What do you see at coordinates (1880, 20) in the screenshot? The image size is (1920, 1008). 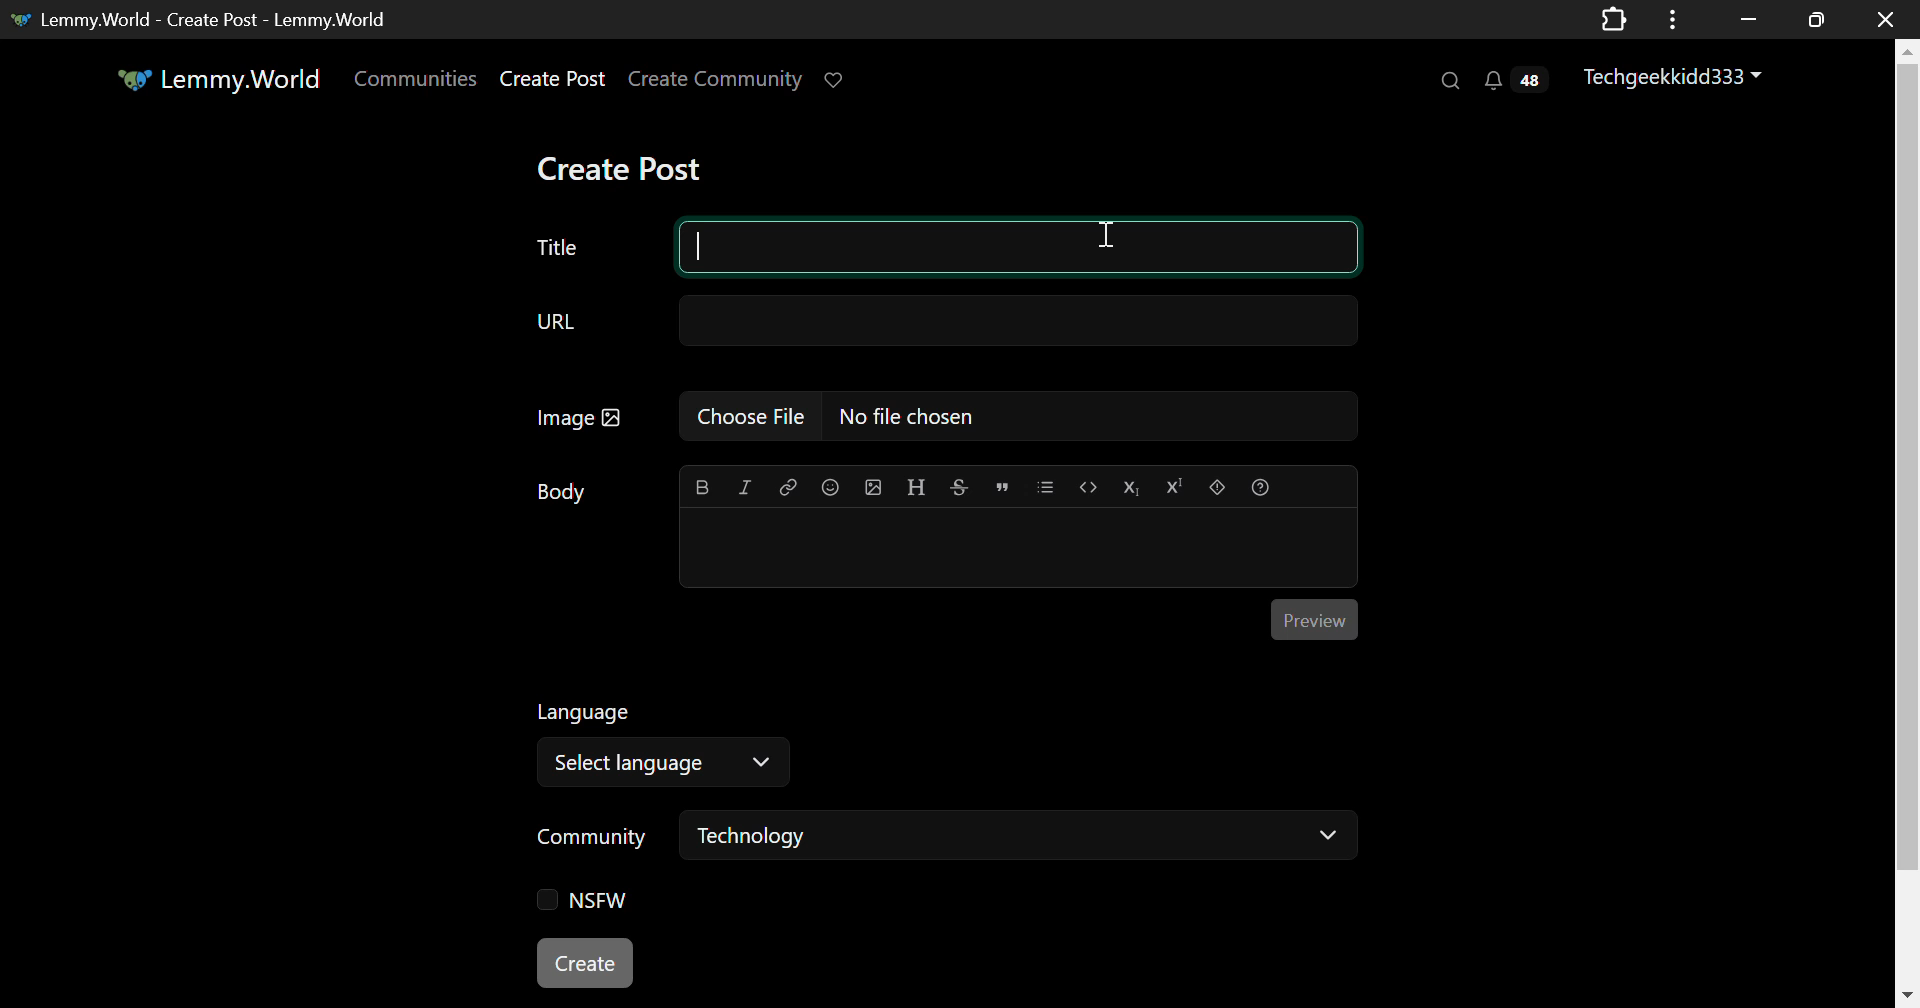 I see `Close Window` at bounding box center [1880, 20].